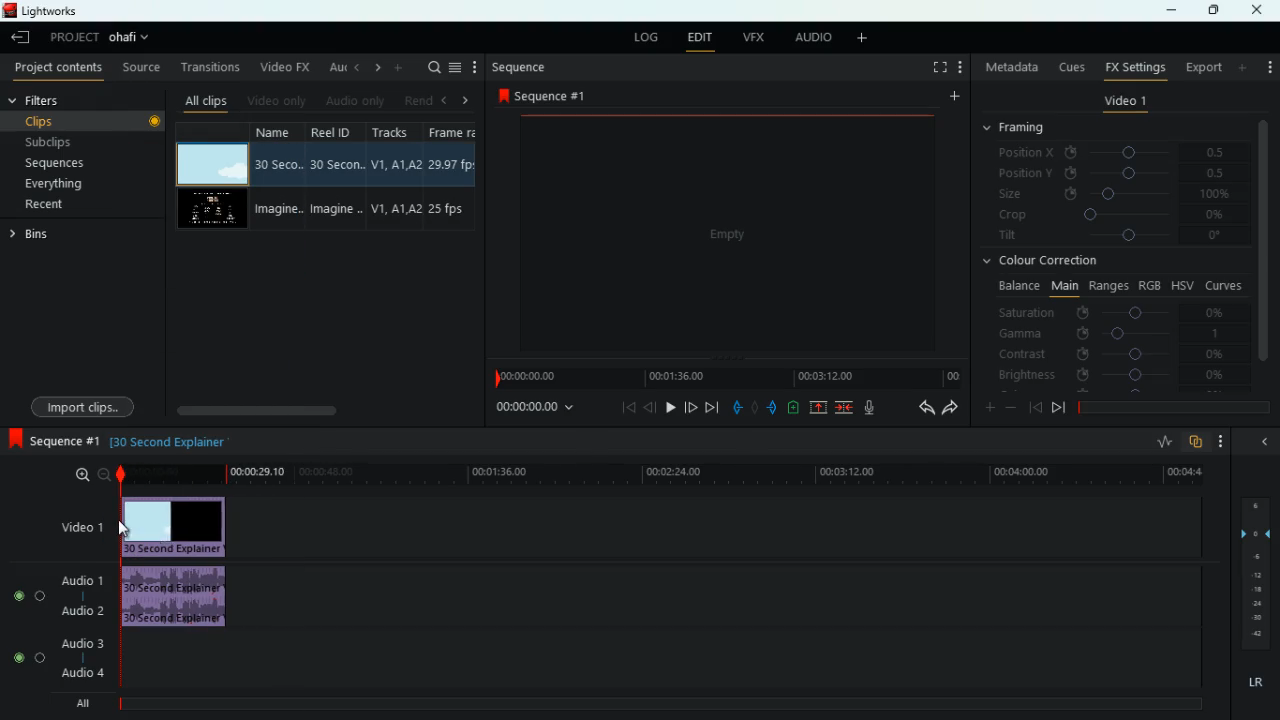 The image size is (1280, 720). I want to click on reel id, so click(329, 175).